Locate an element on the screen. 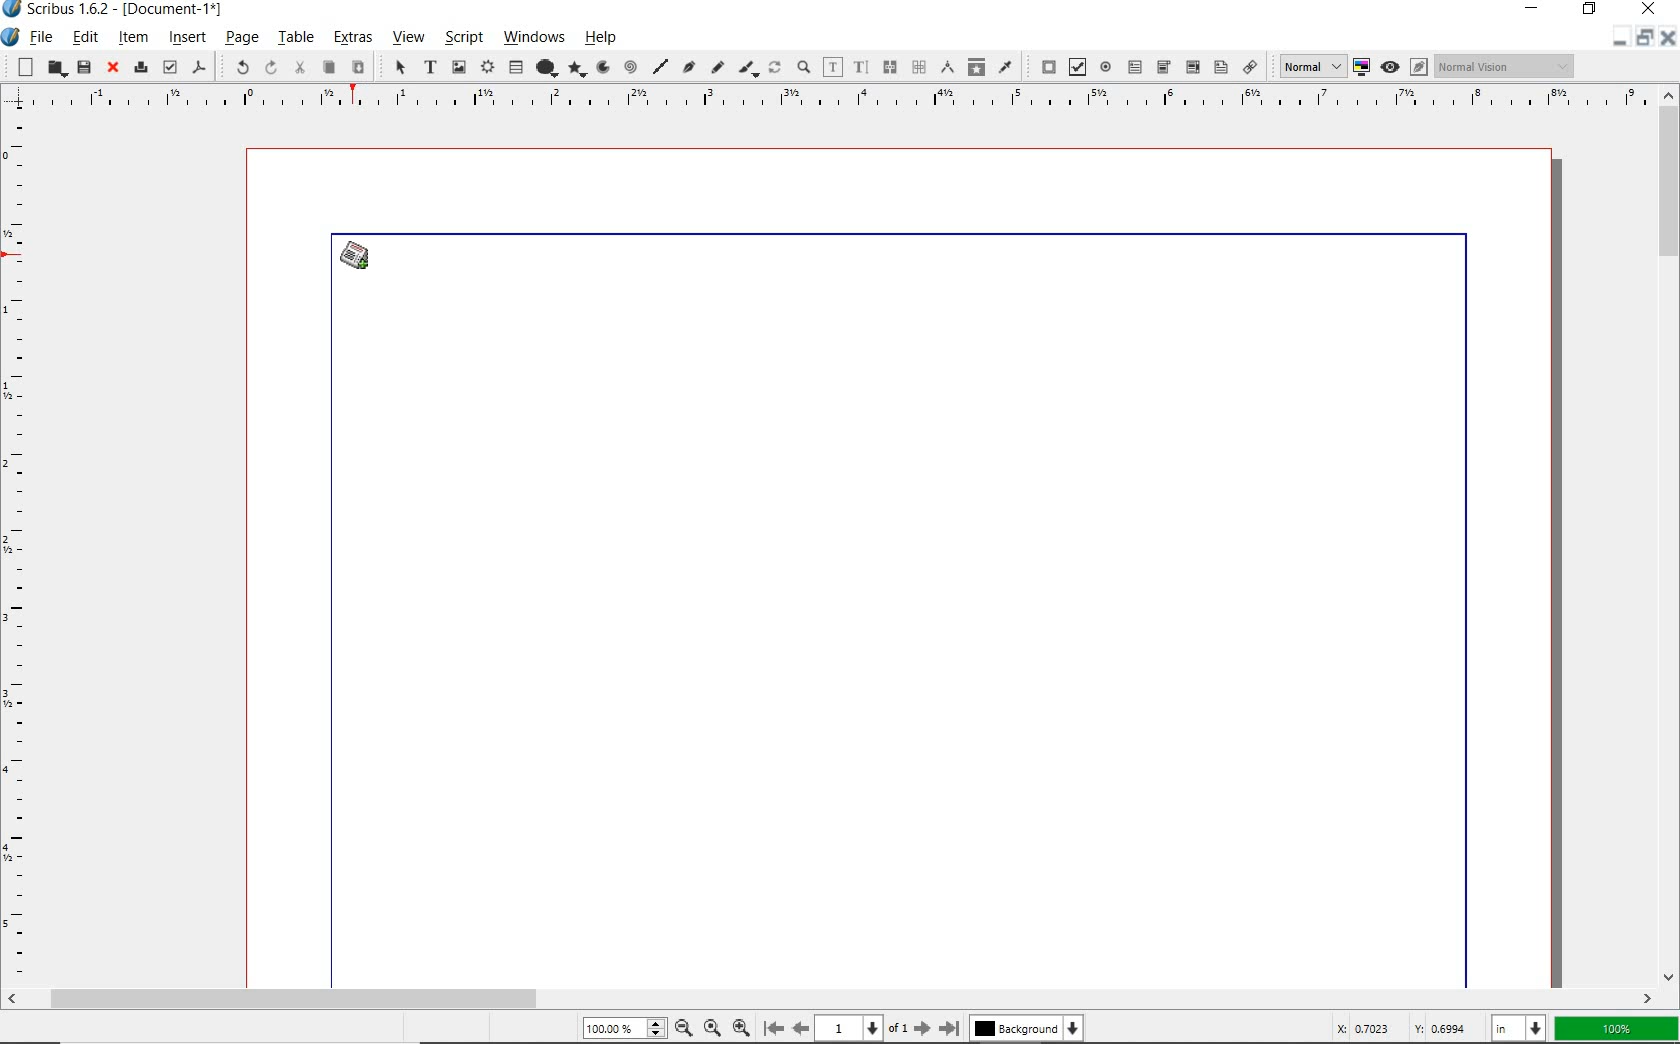 Image resolution: width=1680 pixels, height=1044 pixels. image frame is located at coordinates (457, 69).